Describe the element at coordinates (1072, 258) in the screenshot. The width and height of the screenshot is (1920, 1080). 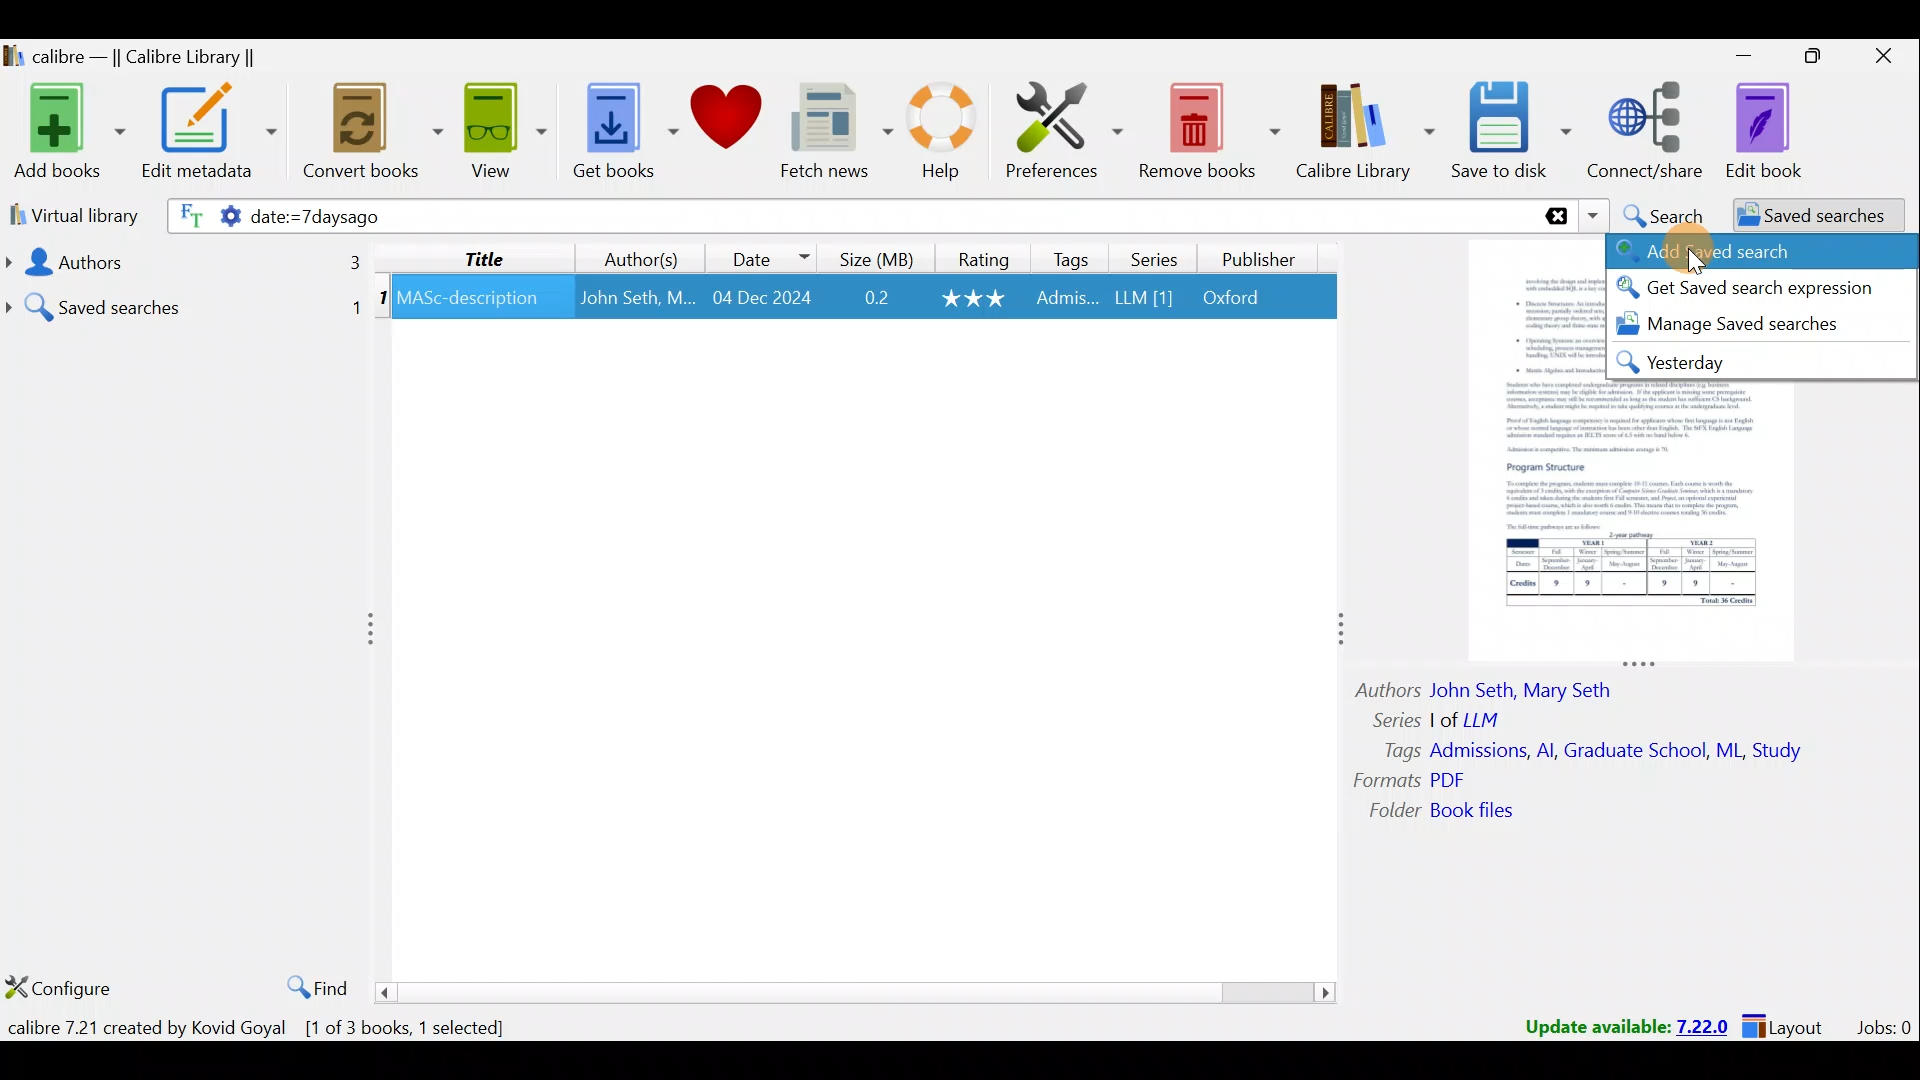
I see `Tags` at that location.